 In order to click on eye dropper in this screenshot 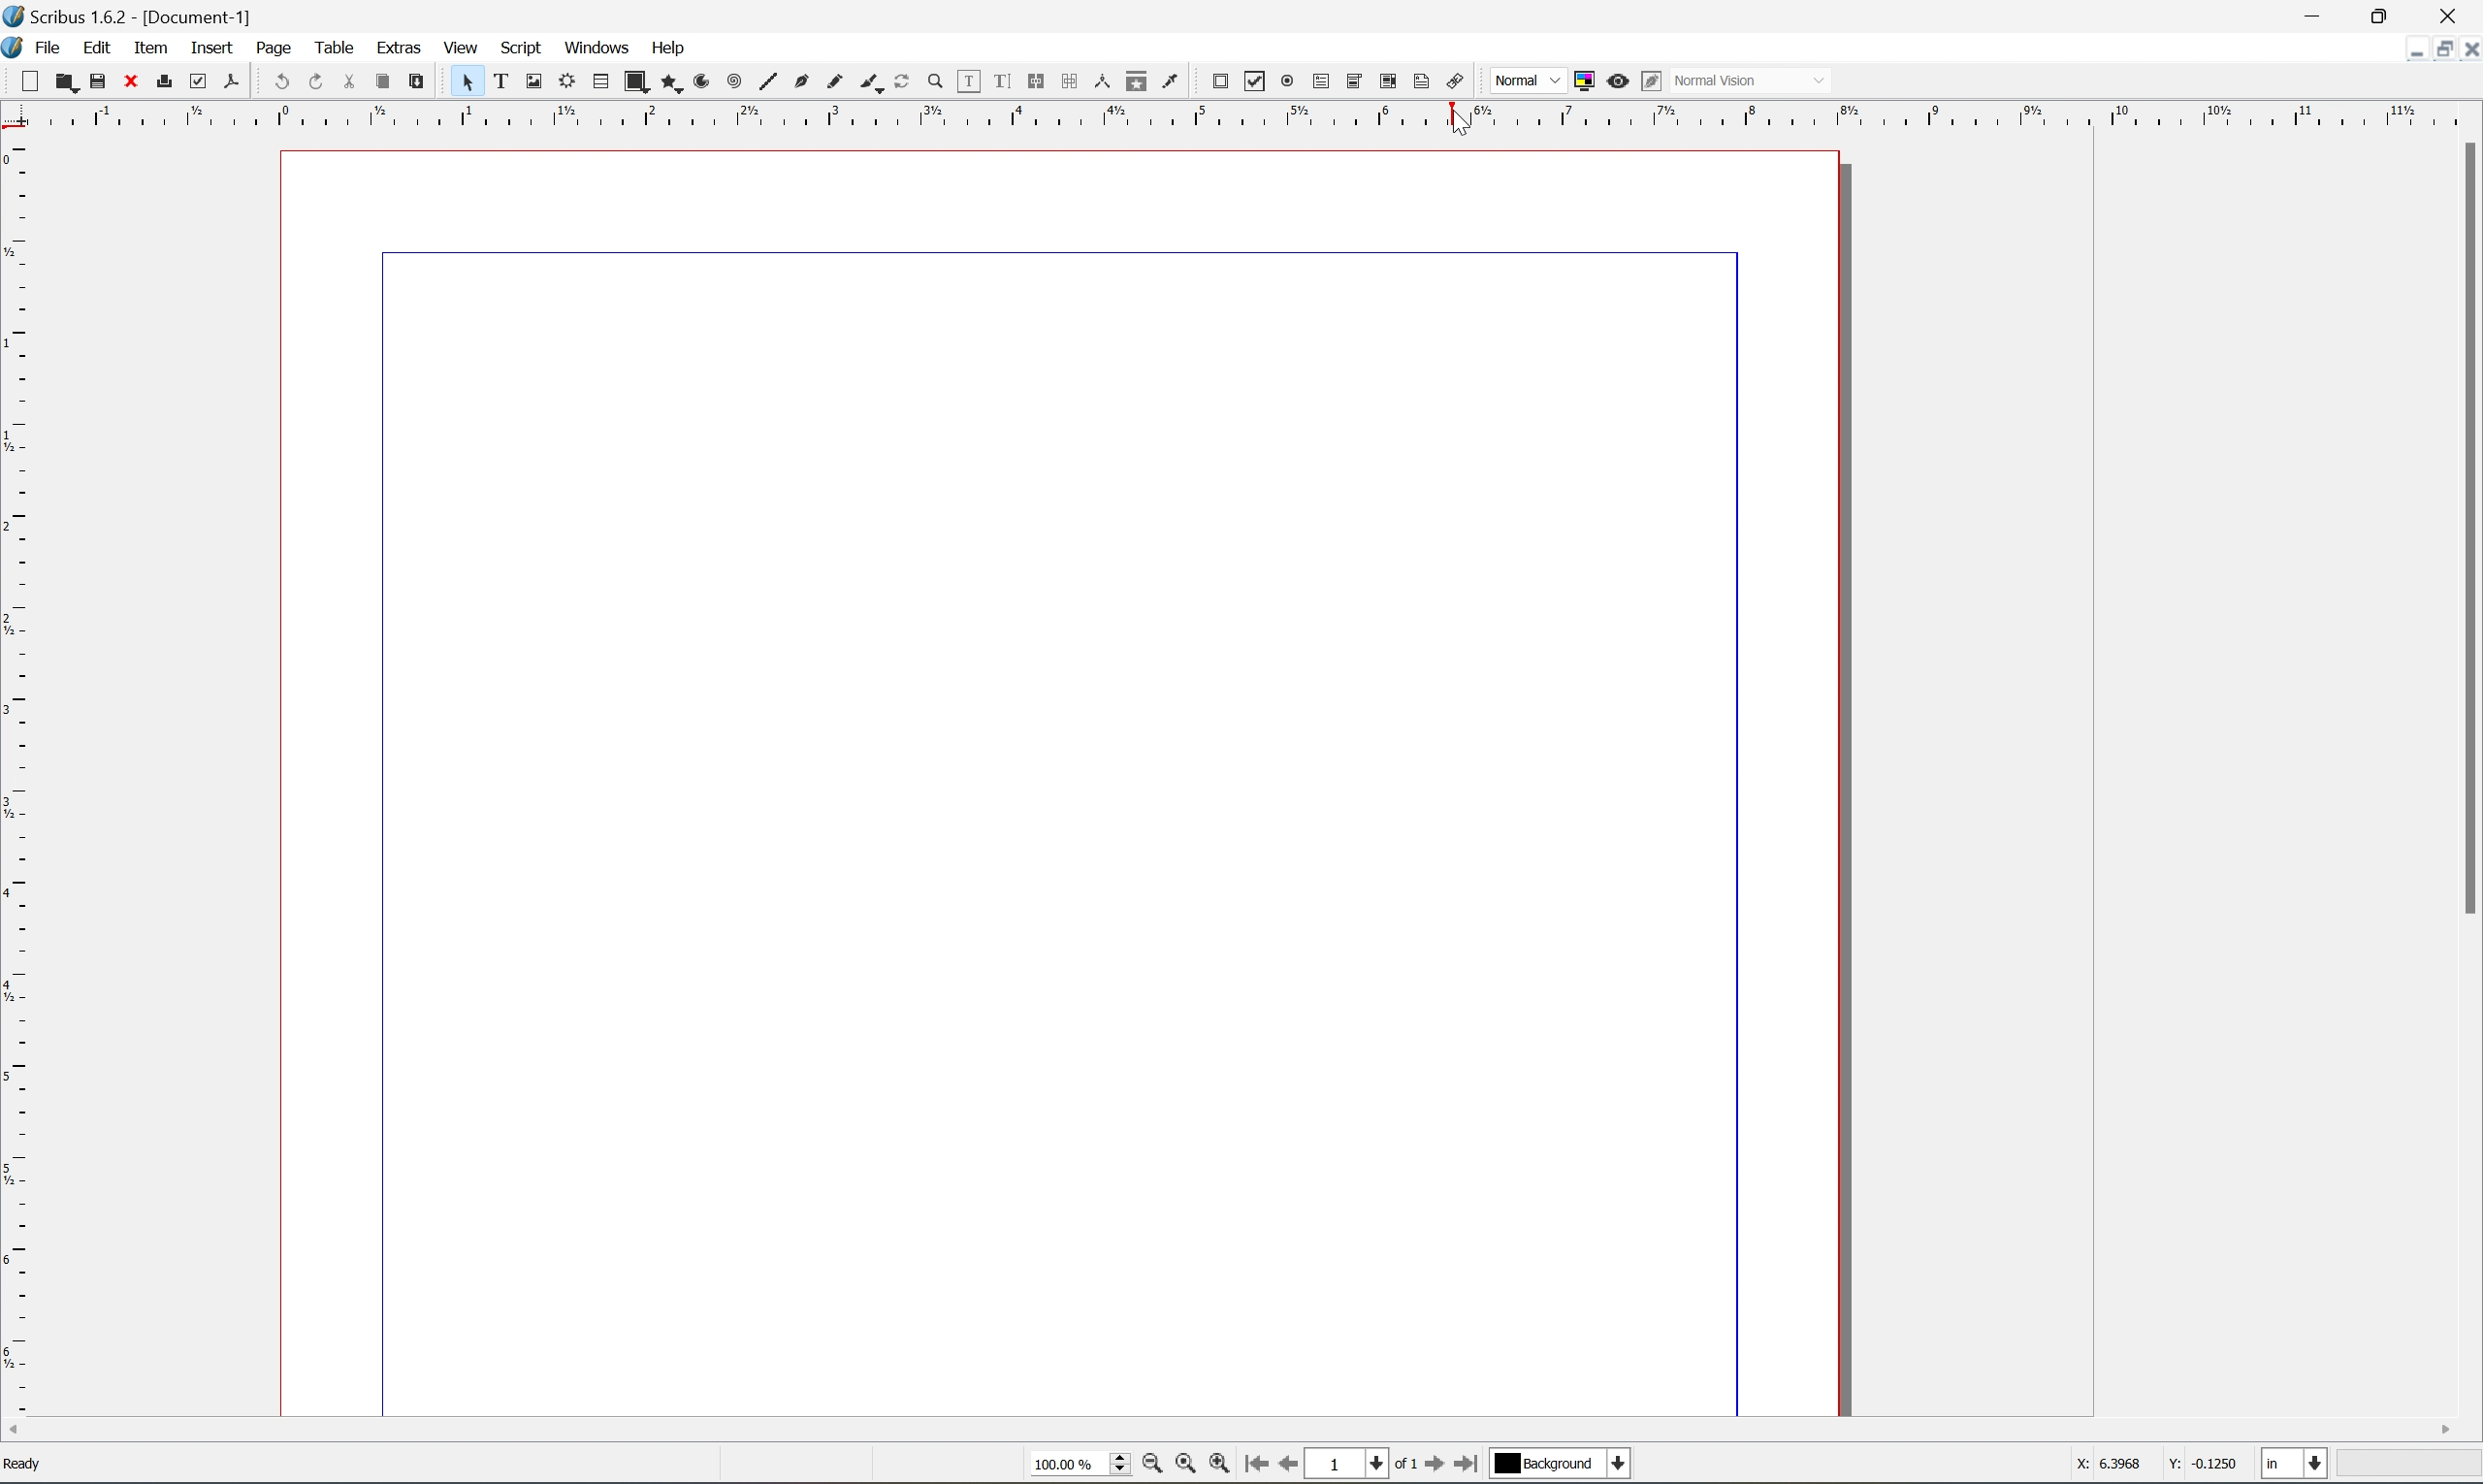, I will do `click(1175, 82)`.